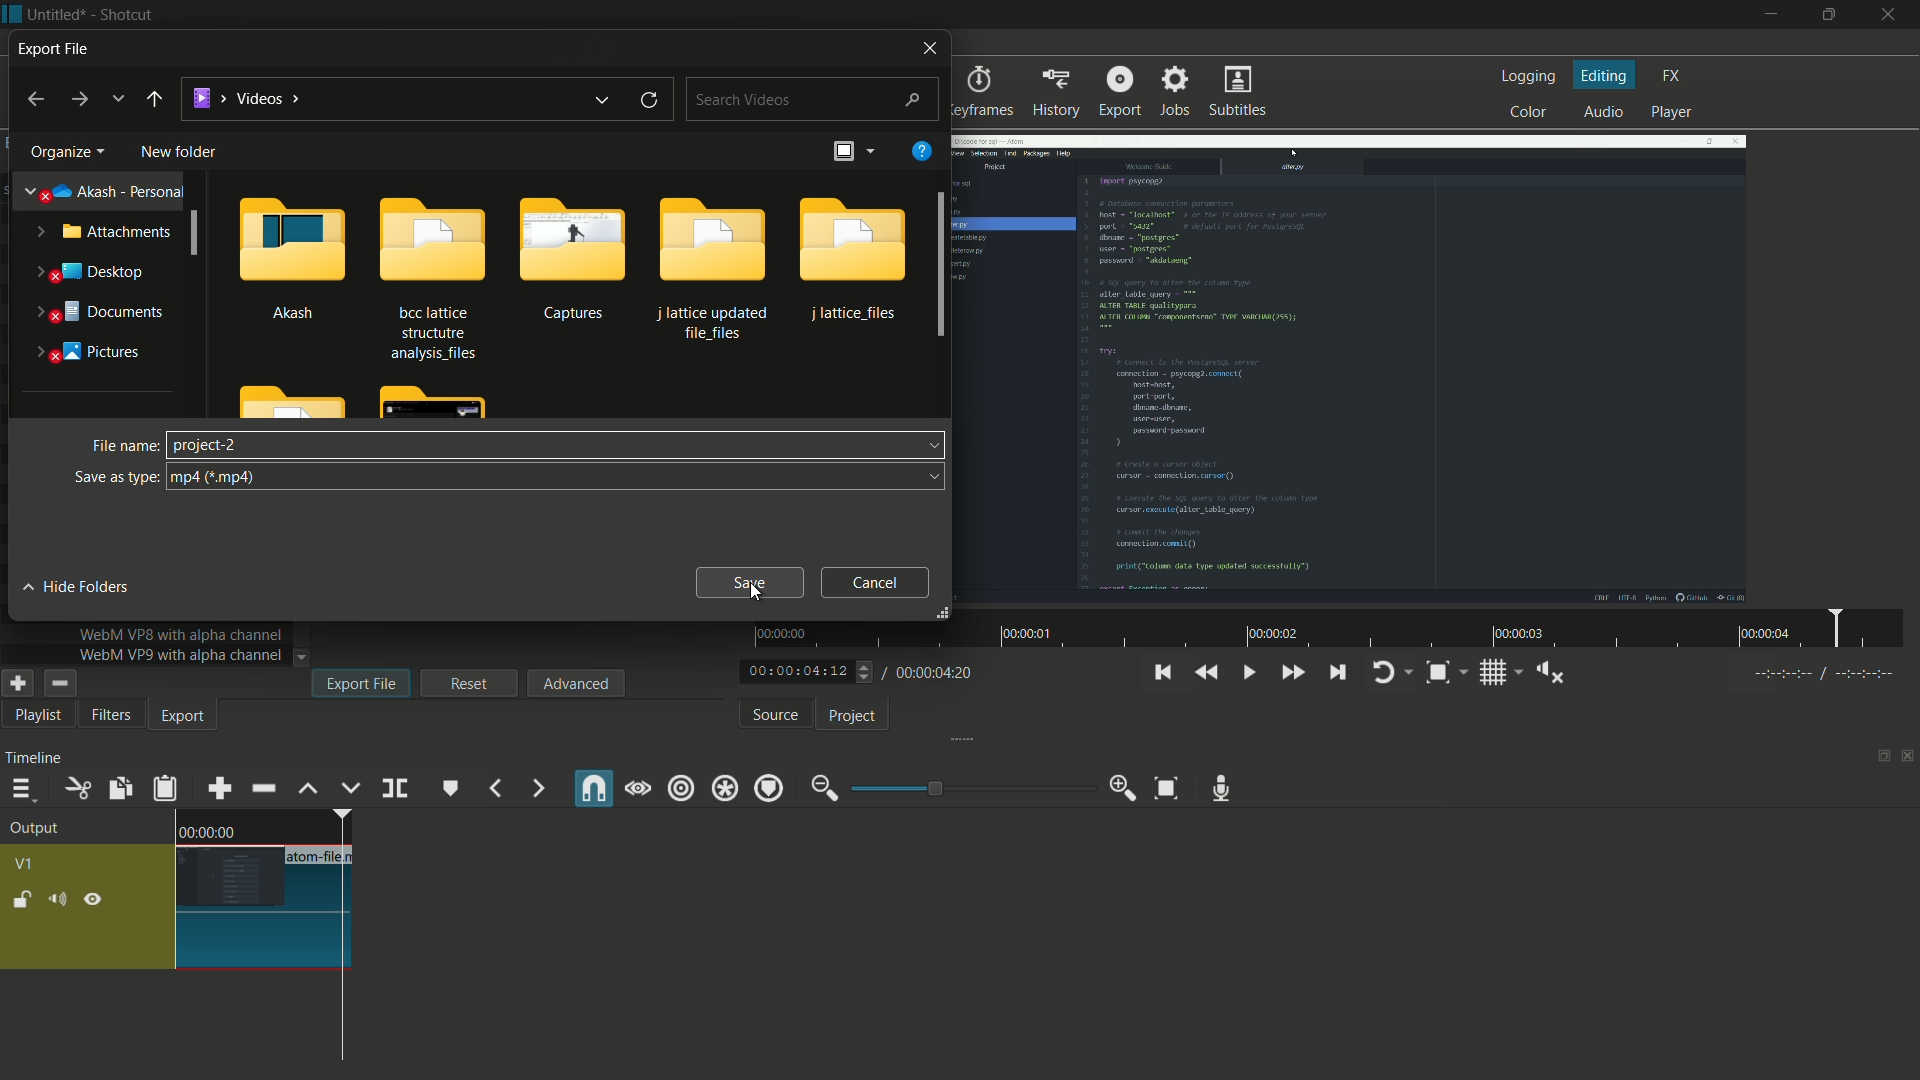 Image resolution: width=1920 pixels, height=1080 pixels. Describe the element at coordinates (811, 99) in the screenshot. I see `search videos bar` at that location.